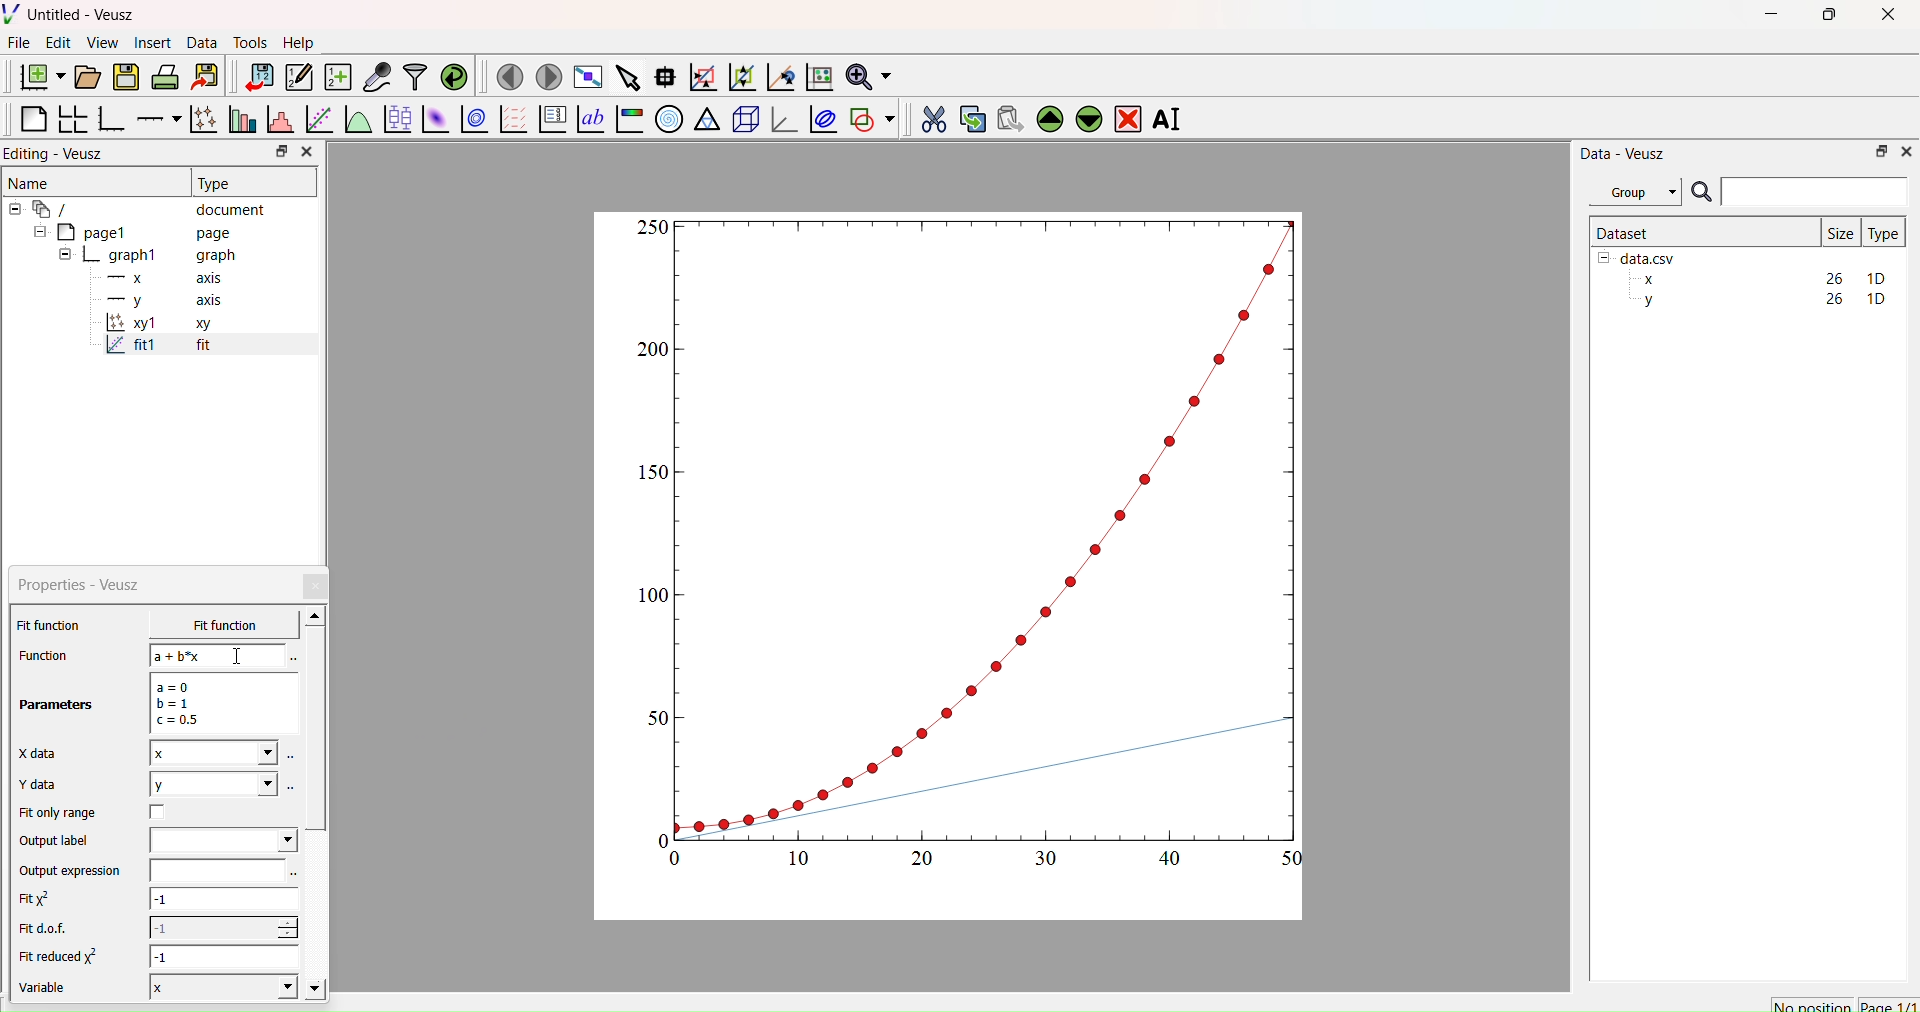  What do you see at coordinates (41, 655) in the screenshot?
I see `Function` at bounding box center [41, 655].